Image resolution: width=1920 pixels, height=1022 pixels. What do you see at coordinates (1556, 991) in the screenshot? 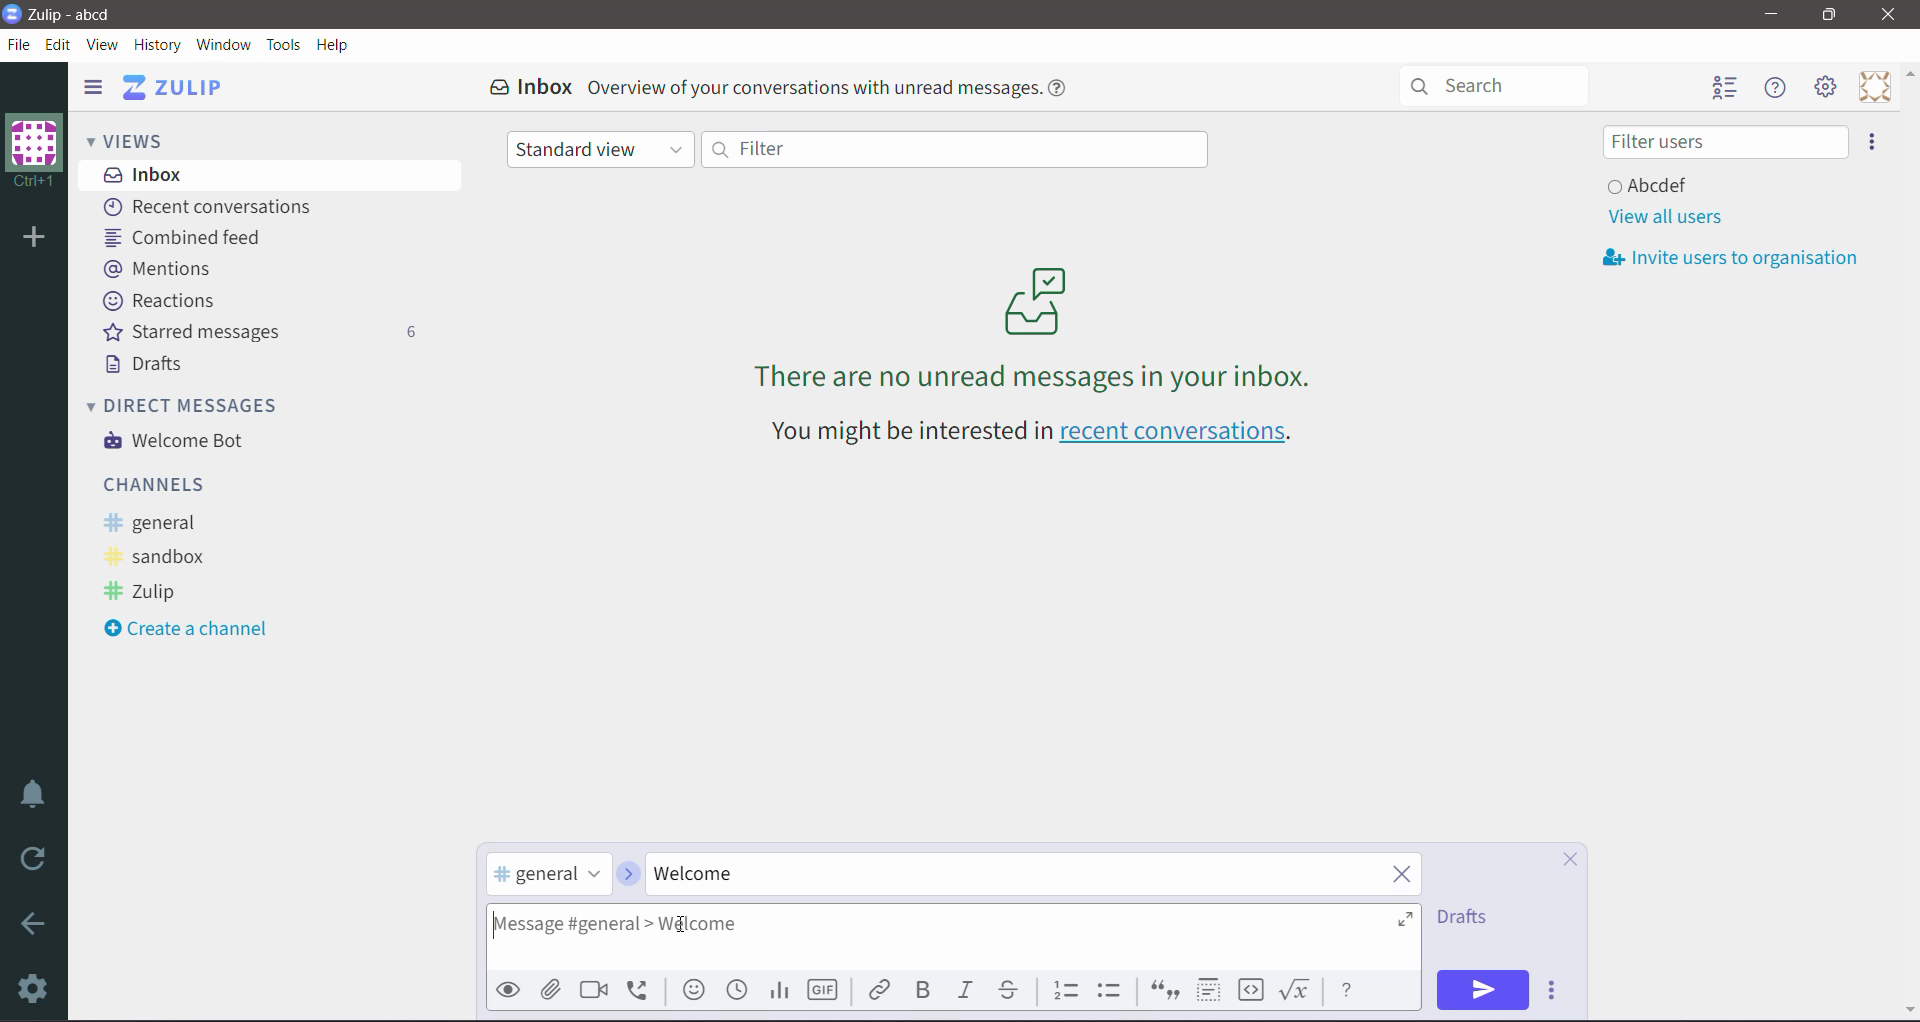
I see `Send Options` at bounding box center [1556, 991].